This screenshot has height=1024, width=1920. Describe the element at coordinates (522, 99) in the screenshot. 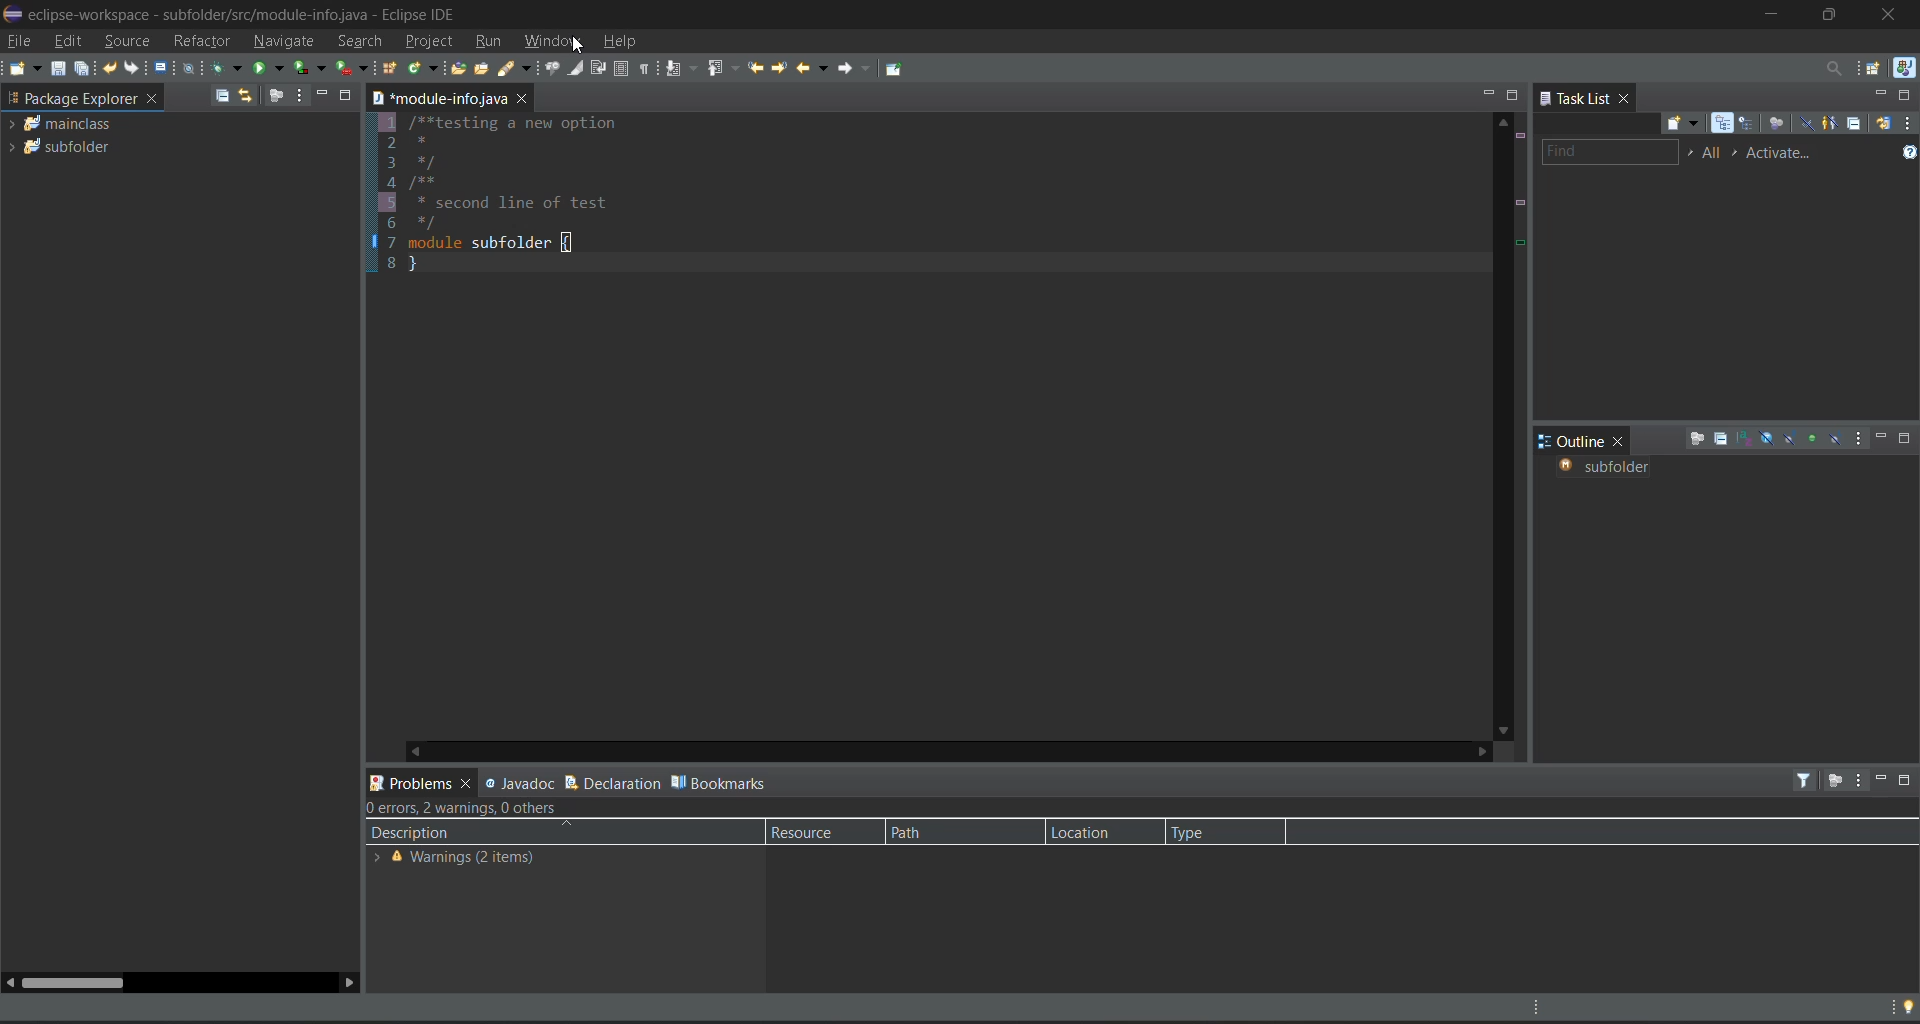

I see `close` at that location.